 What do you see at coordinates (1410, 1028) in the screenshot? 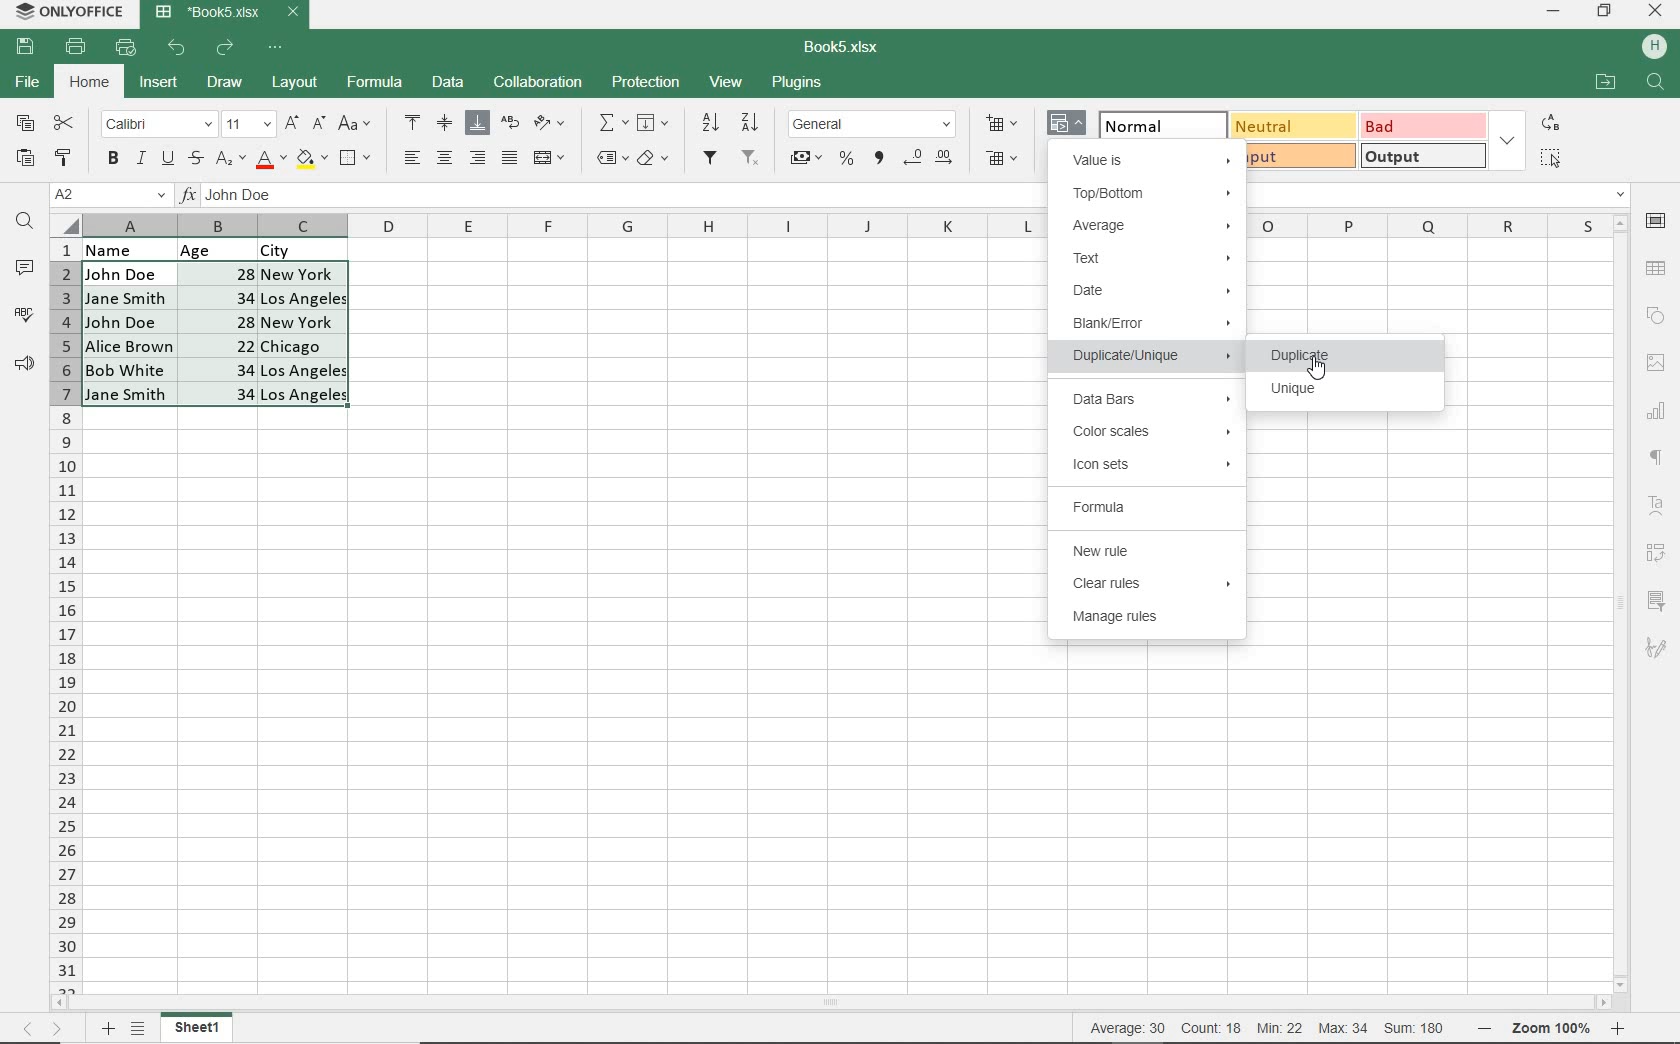
I see `sum` at bounding box center [1410, 1028].